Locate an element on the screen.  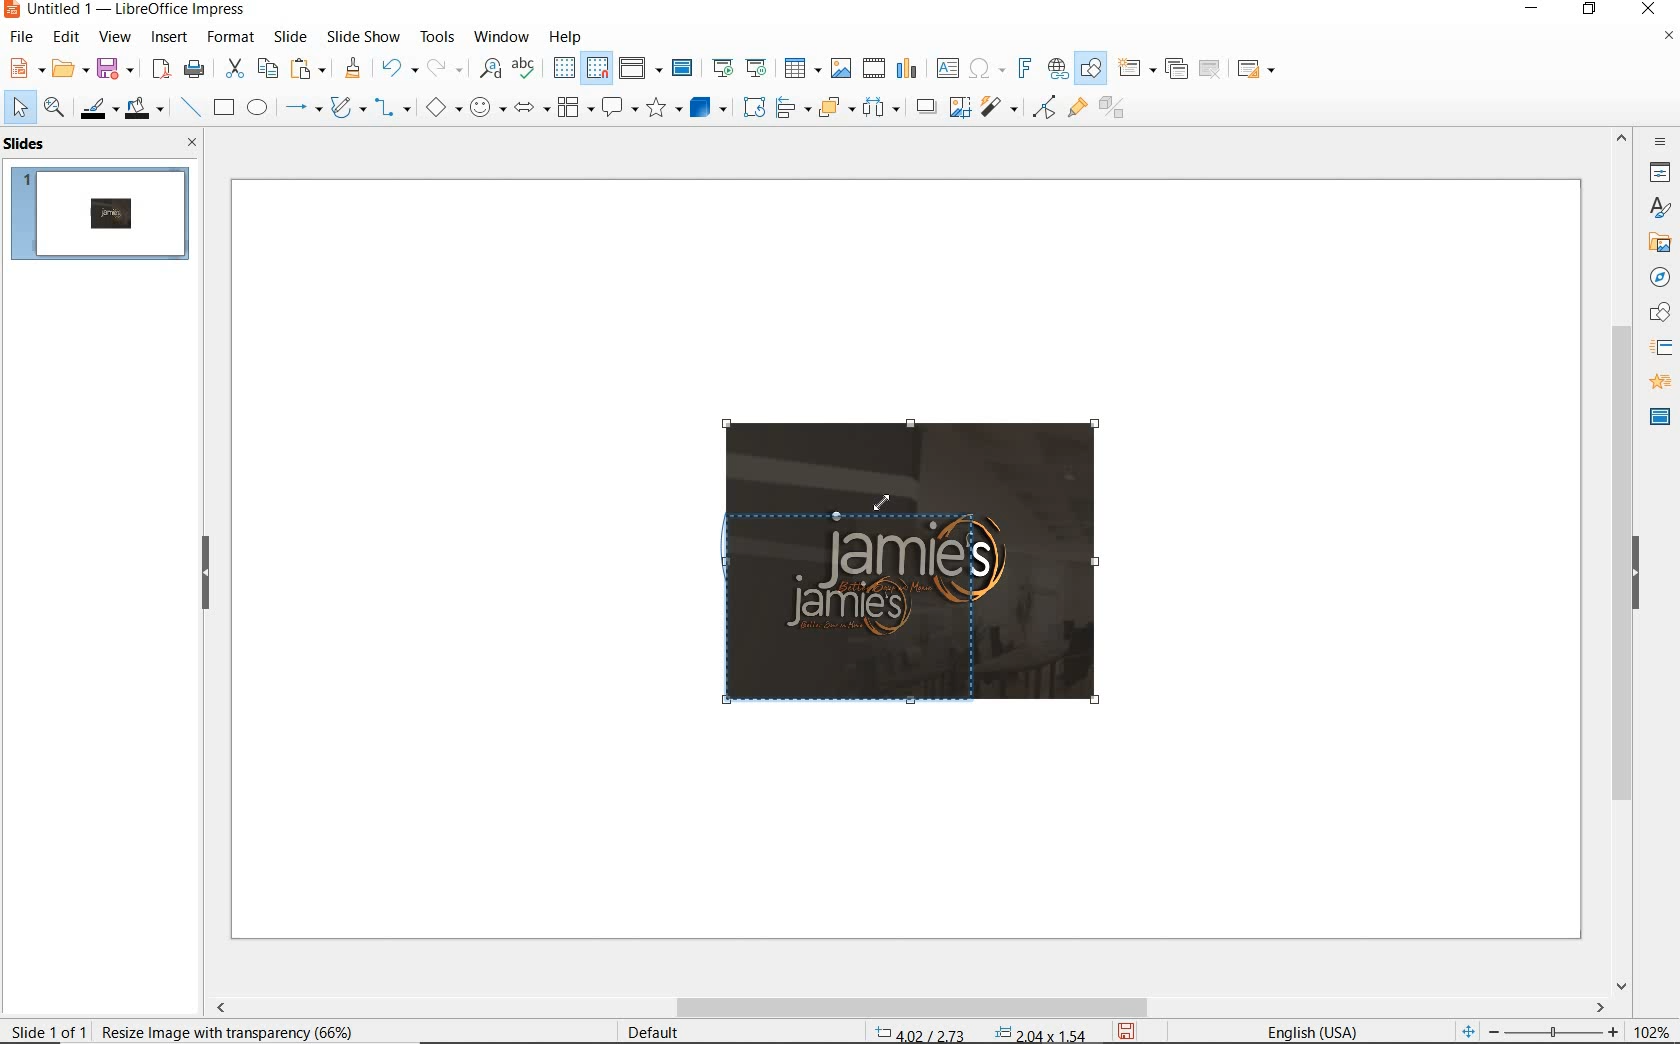
insert chart is located at coordinates (907, 69).